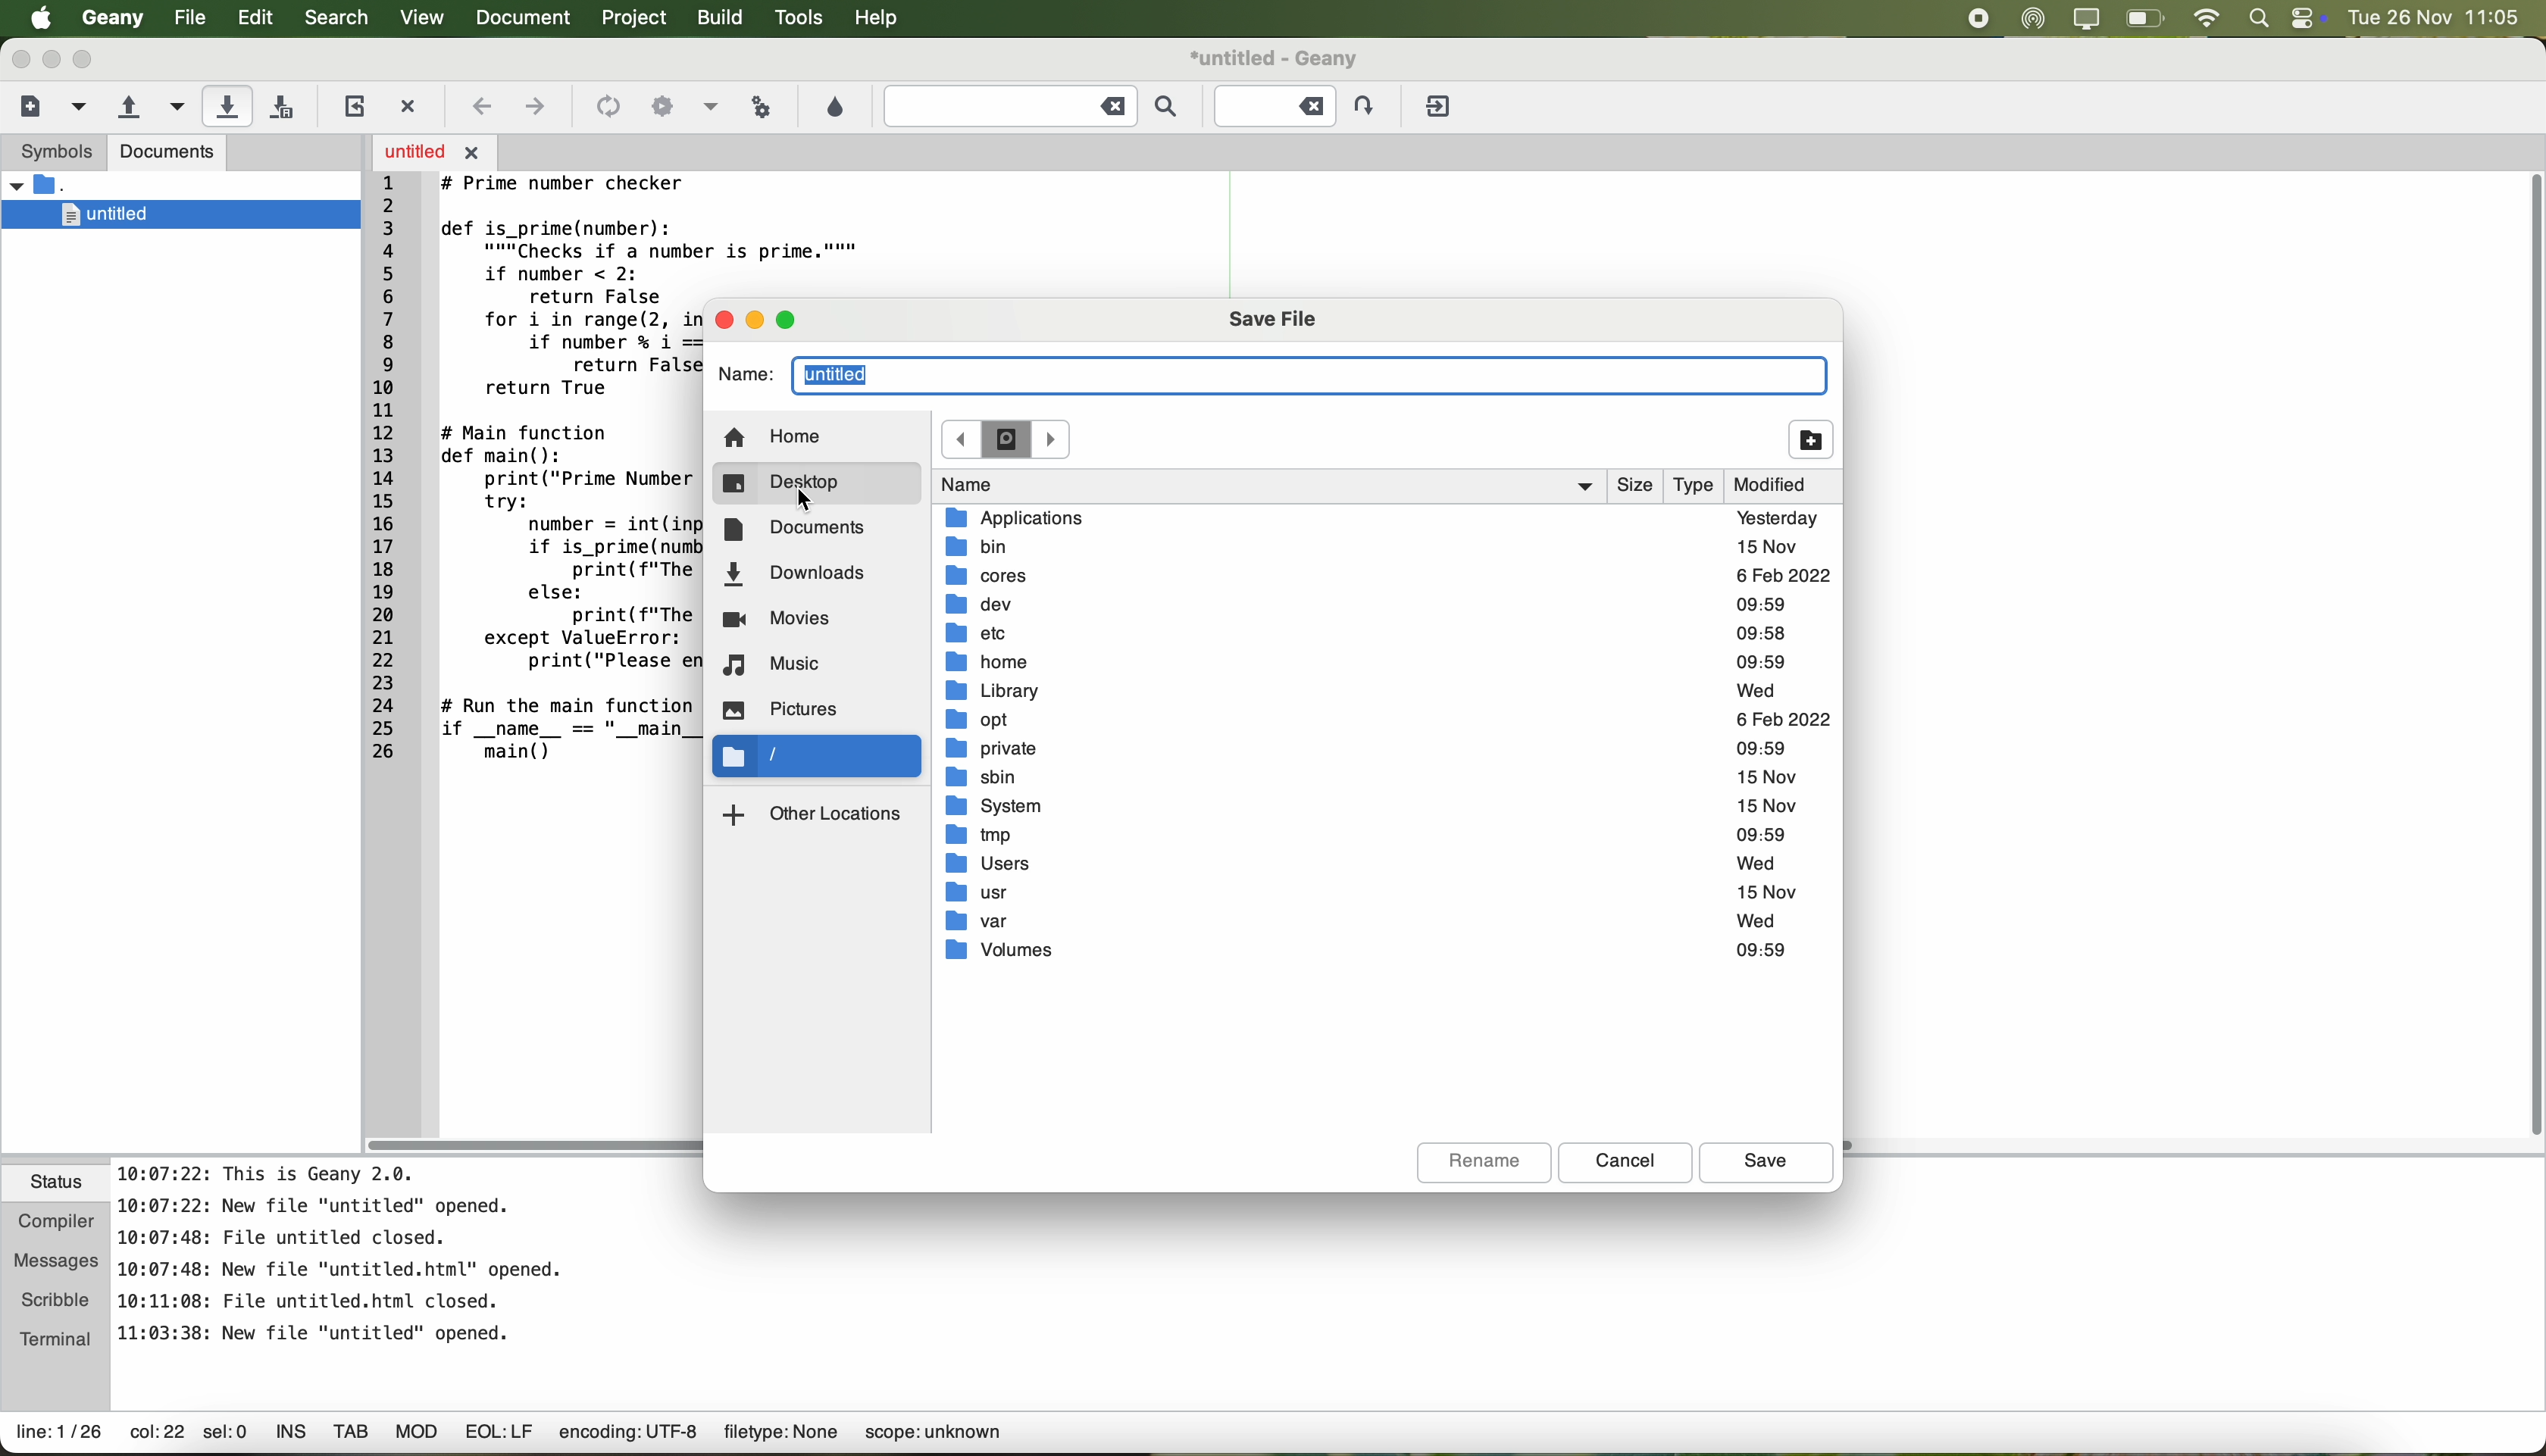 The width and height of the screenshot is (2546, 1456). I want to click on folder, so click(68, 185).